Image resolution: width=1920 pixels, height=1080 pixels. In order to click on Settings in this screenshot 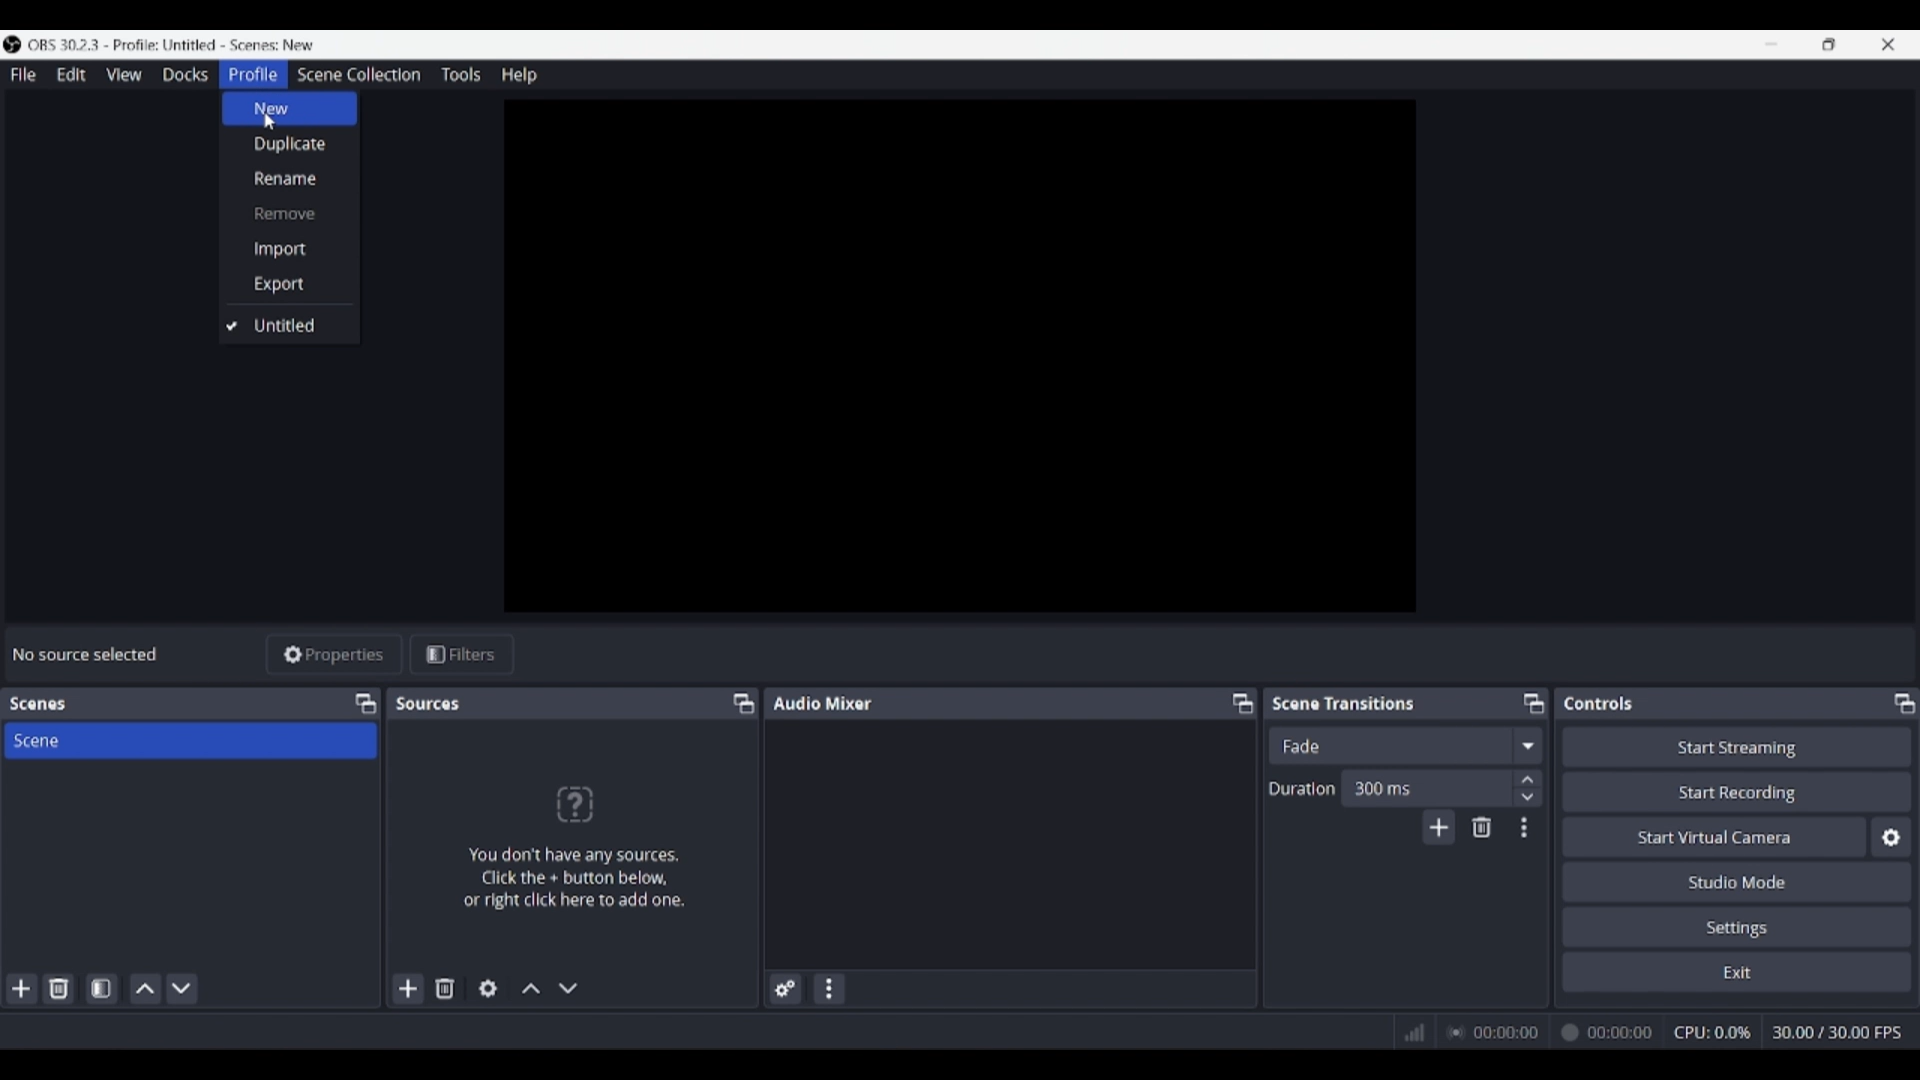, I will do `click(1738, 926)`.